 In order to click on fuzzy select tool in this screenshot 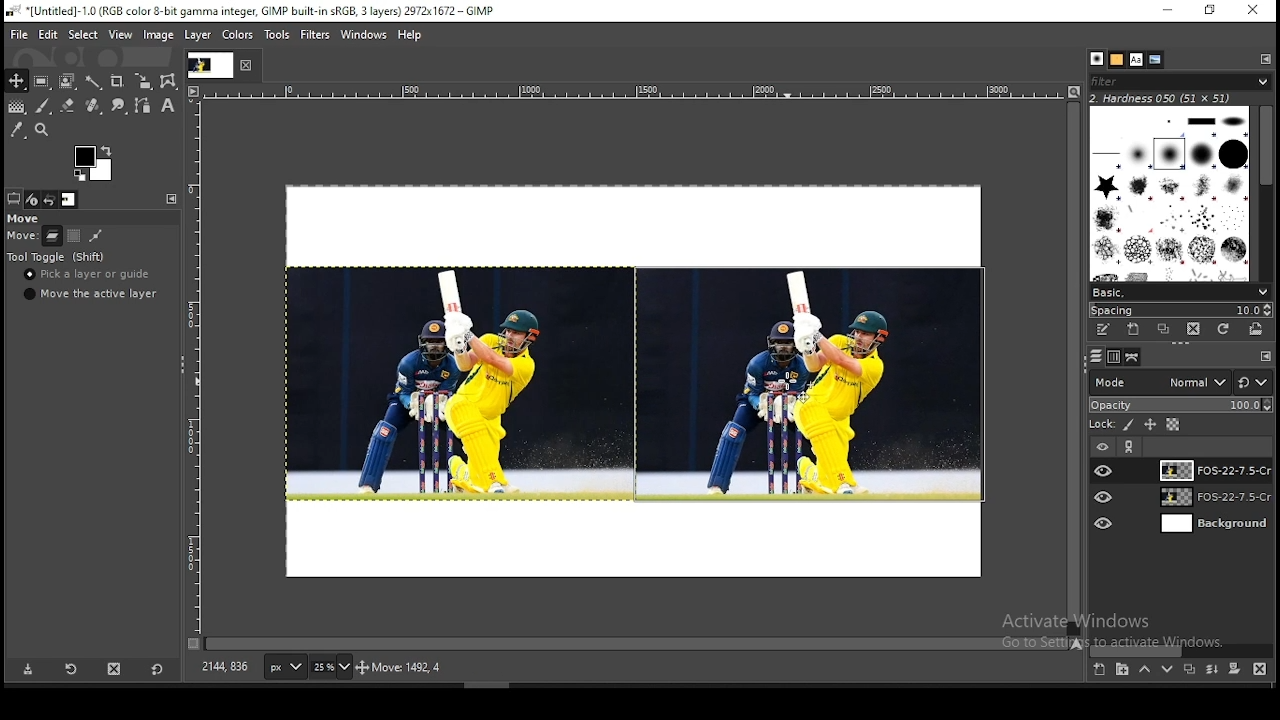, I will do `click(96, 80)`.